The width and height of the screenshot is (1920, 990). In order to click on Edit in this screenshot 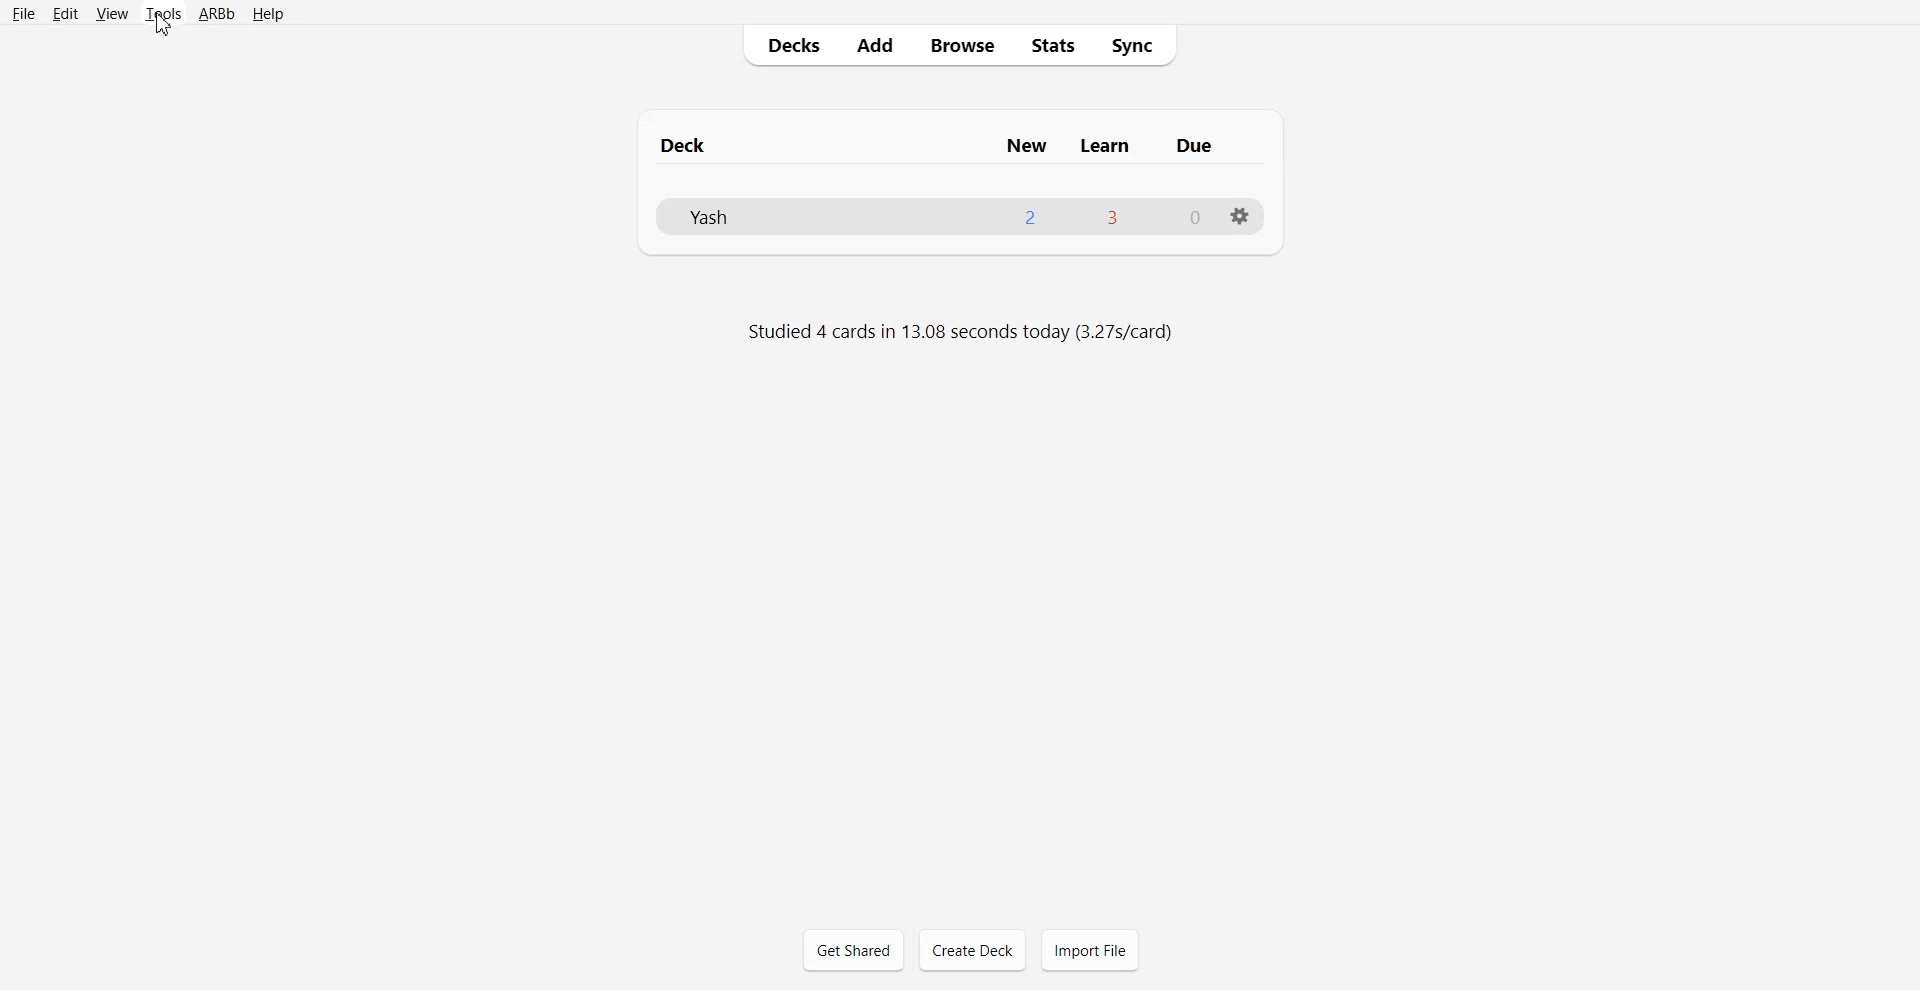, I will do `click(66, 13)`.